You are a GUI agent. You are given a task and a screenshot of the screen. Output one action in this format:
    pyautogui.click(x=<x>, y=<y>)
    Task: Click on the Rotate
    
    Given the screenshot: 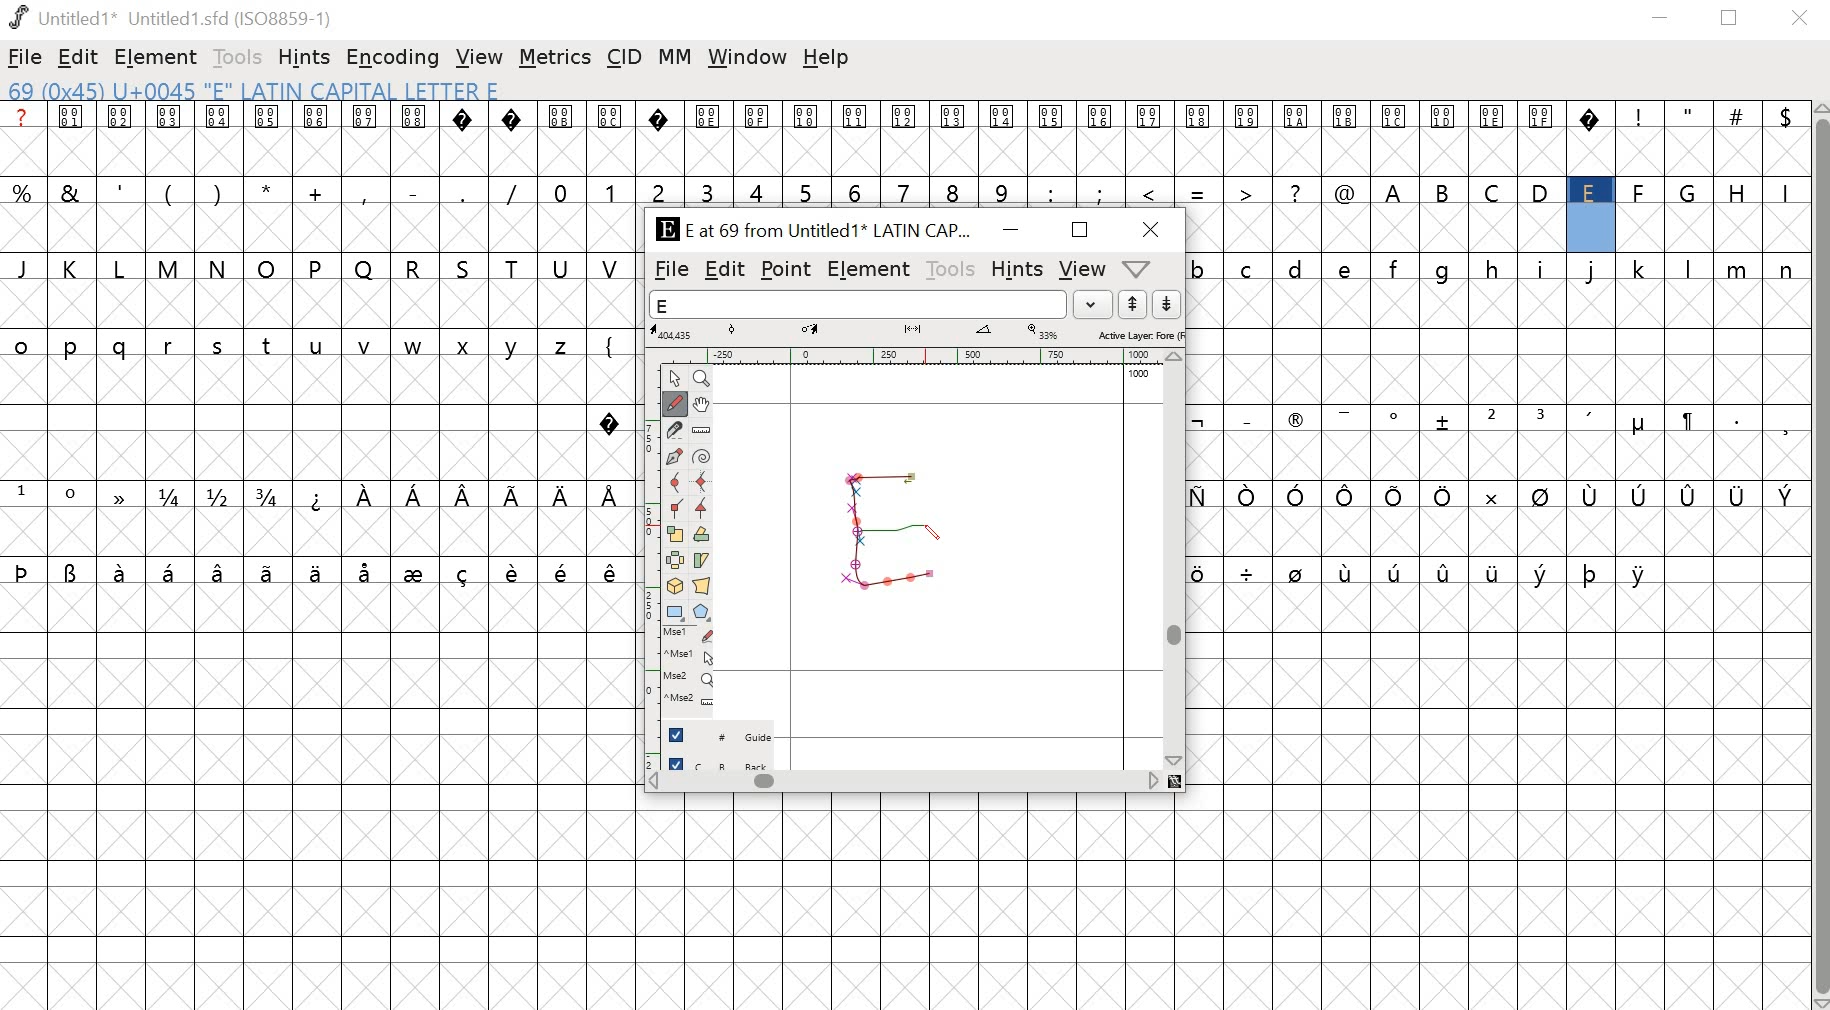 What is the action you would take?
    pyautogui.click(x=703, y=535)
    